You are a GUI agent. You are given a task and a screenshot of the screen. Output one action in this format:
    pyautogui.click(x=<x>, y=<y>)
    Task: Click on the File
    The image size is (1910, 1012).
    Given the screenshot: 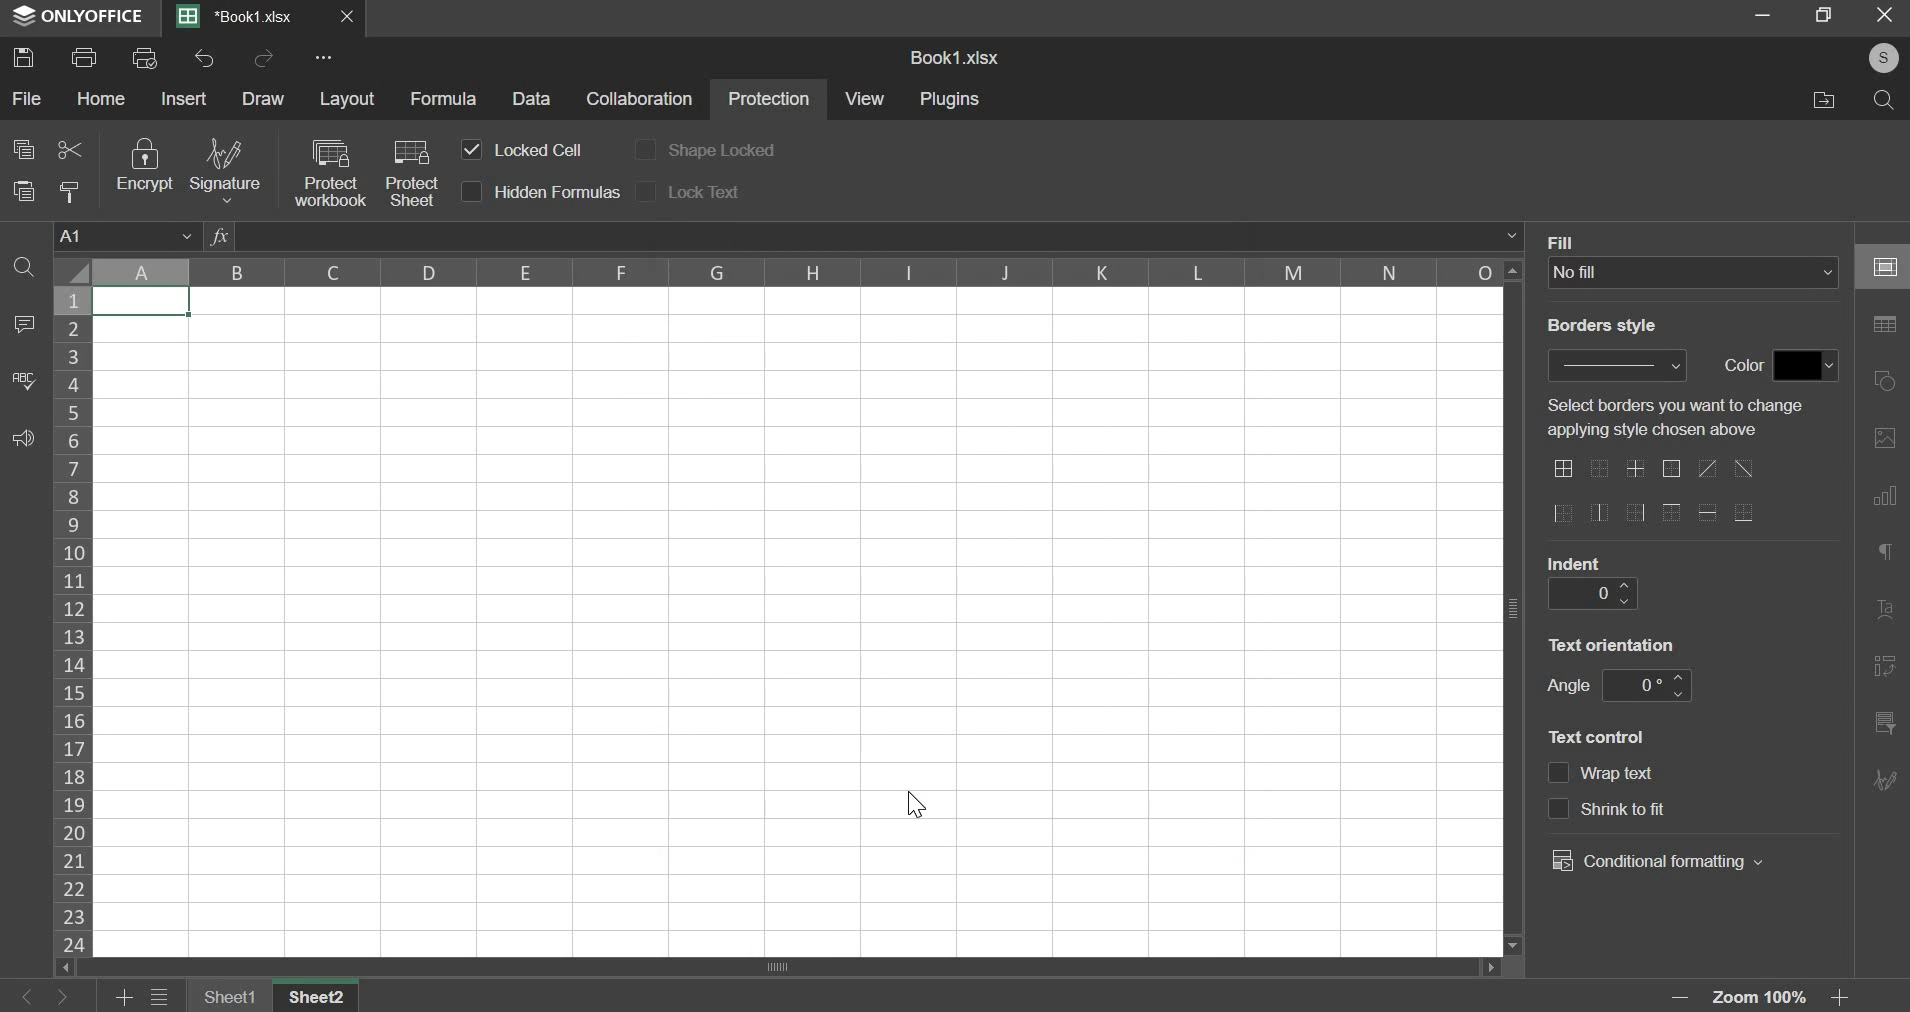 What is the action you would take?
    pyautogui.click(x=1819, y=100)
    